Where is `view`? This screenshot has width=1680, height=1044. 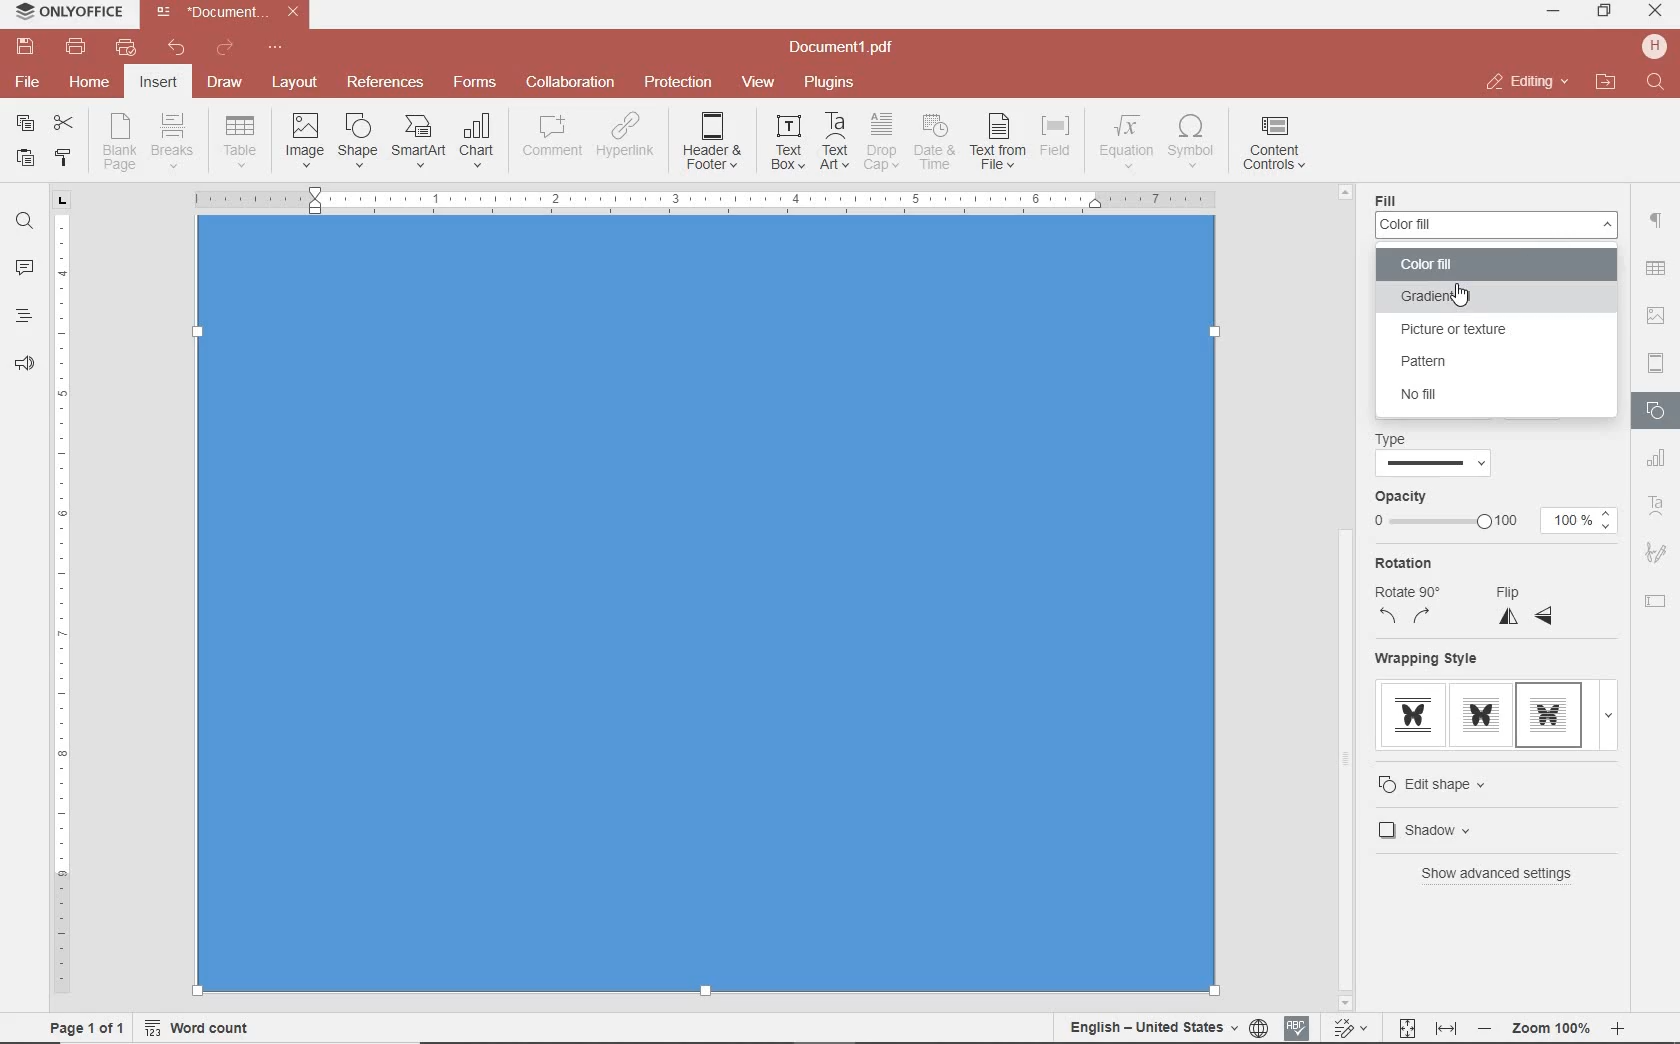
view is located at coordinates (758, 83).